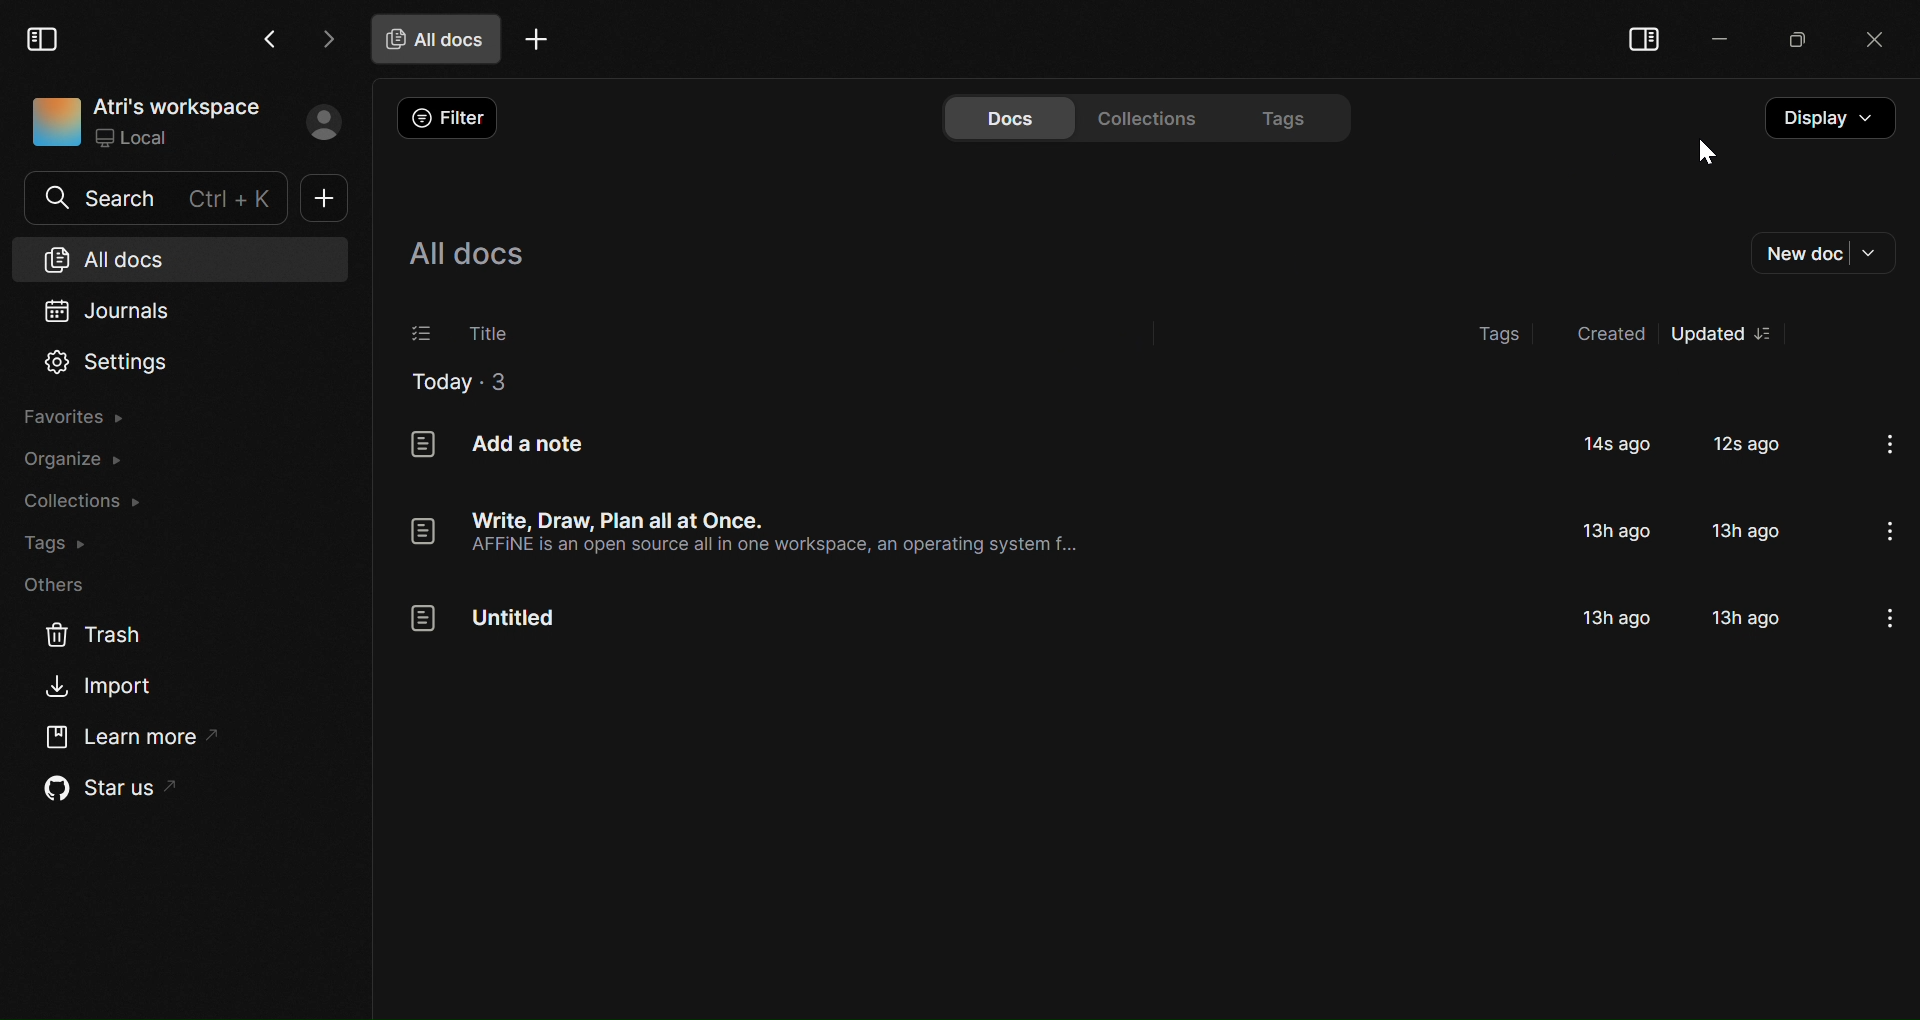  I want to click on All docs, so click(465, 254).